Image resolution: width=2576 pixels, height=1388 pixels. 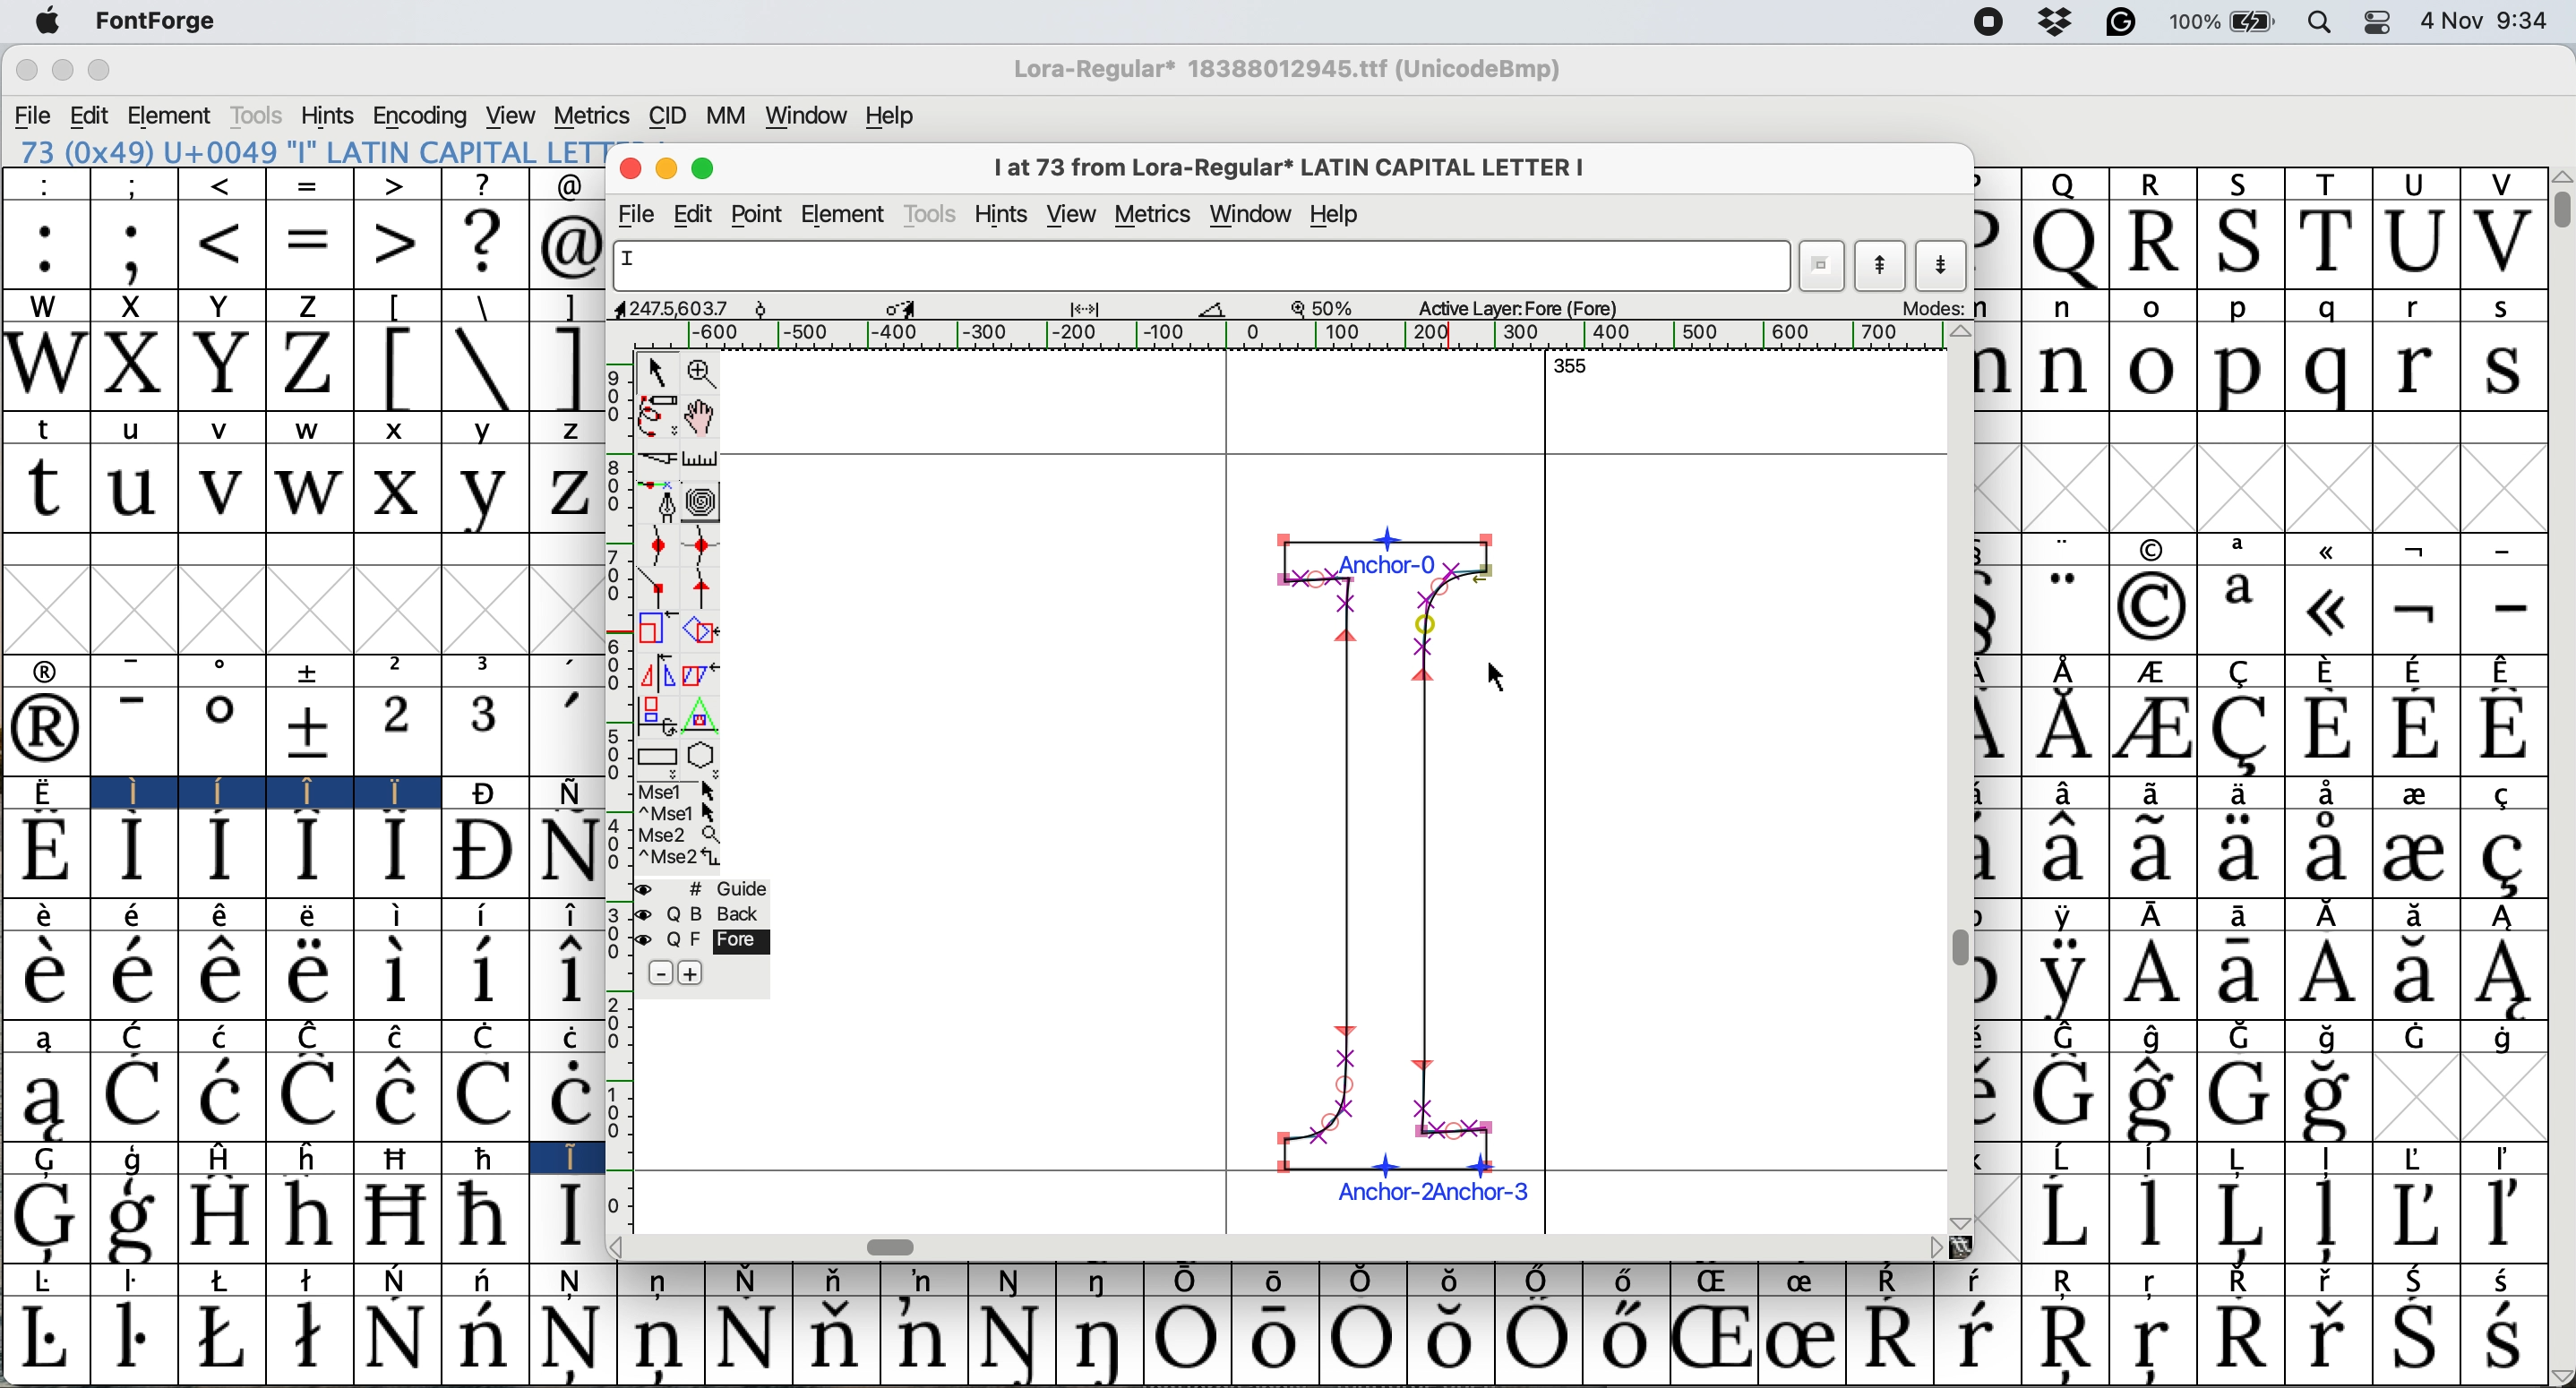 I want to click on tangent point, so click(x=705, y=589).